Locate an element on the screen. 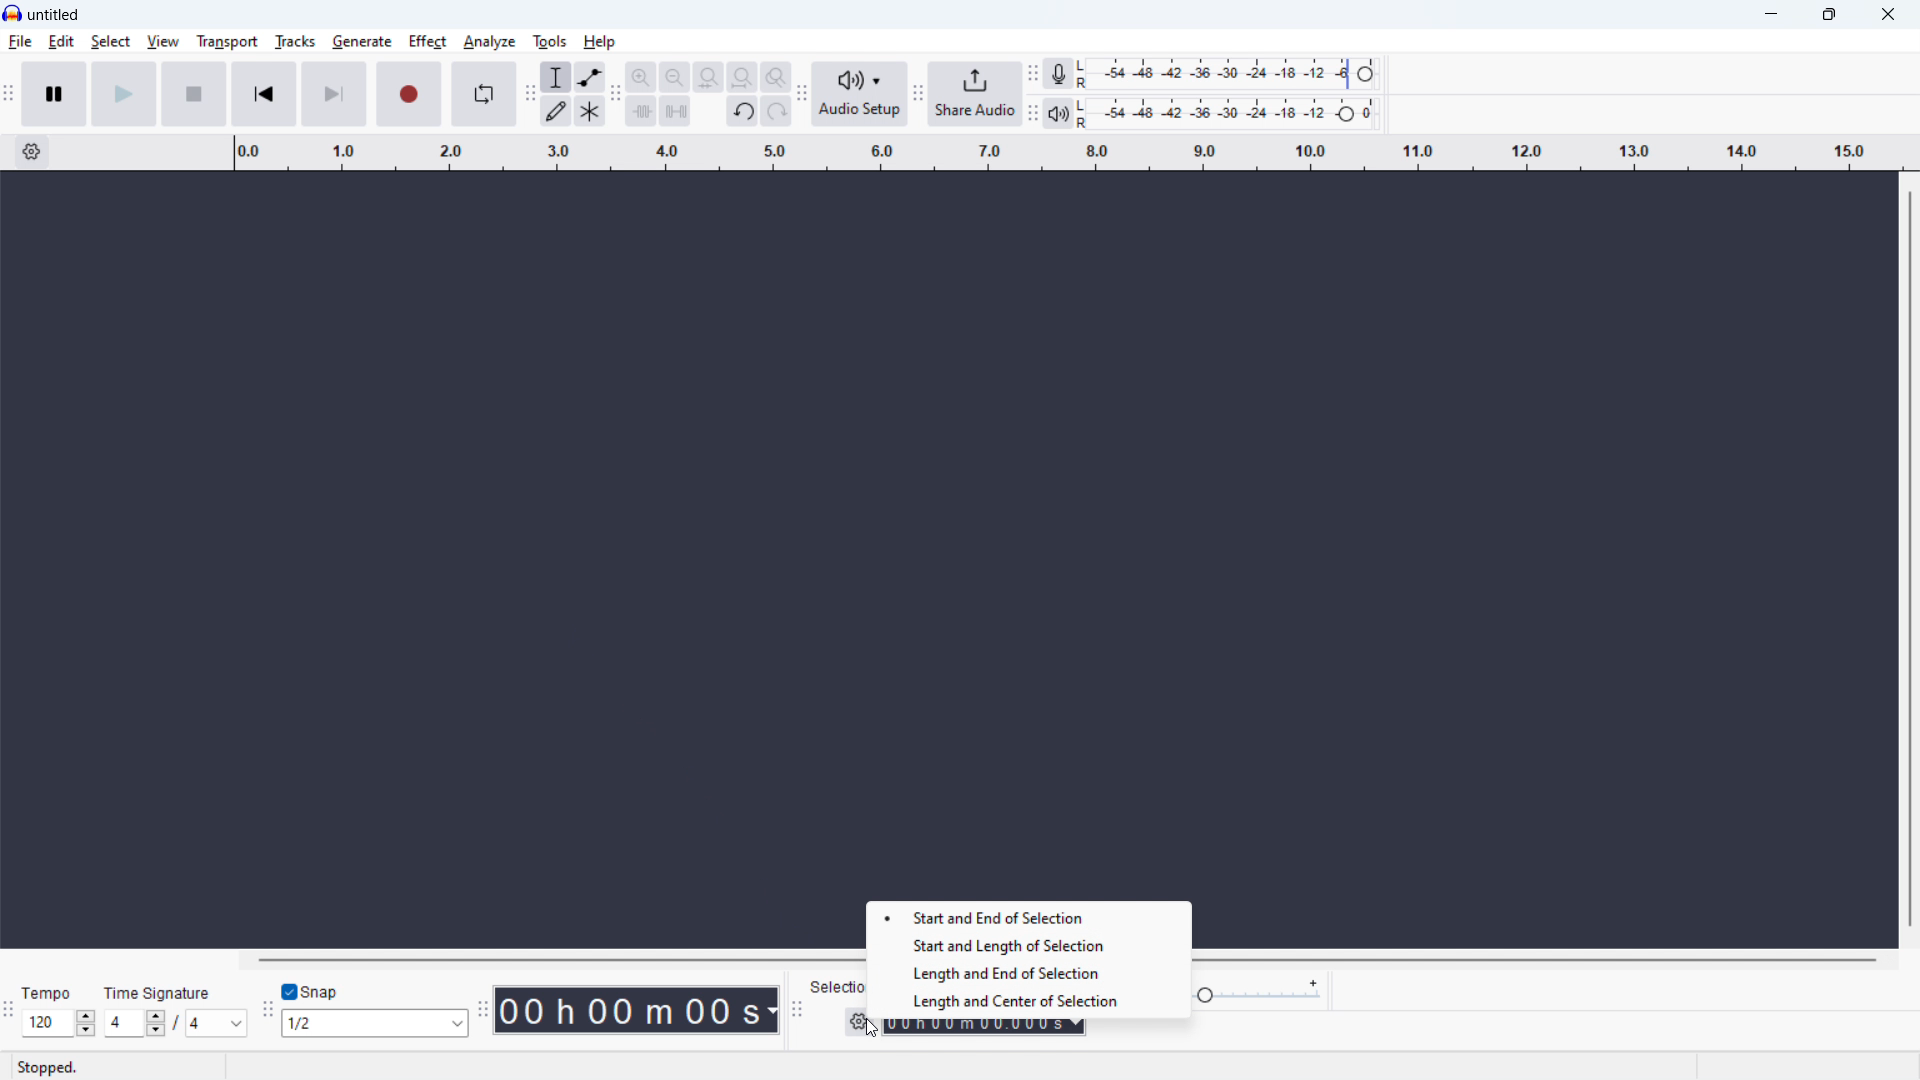 This screenshot has height=1080, width=1920. time toolbar is located at coordinates (481, 1011).